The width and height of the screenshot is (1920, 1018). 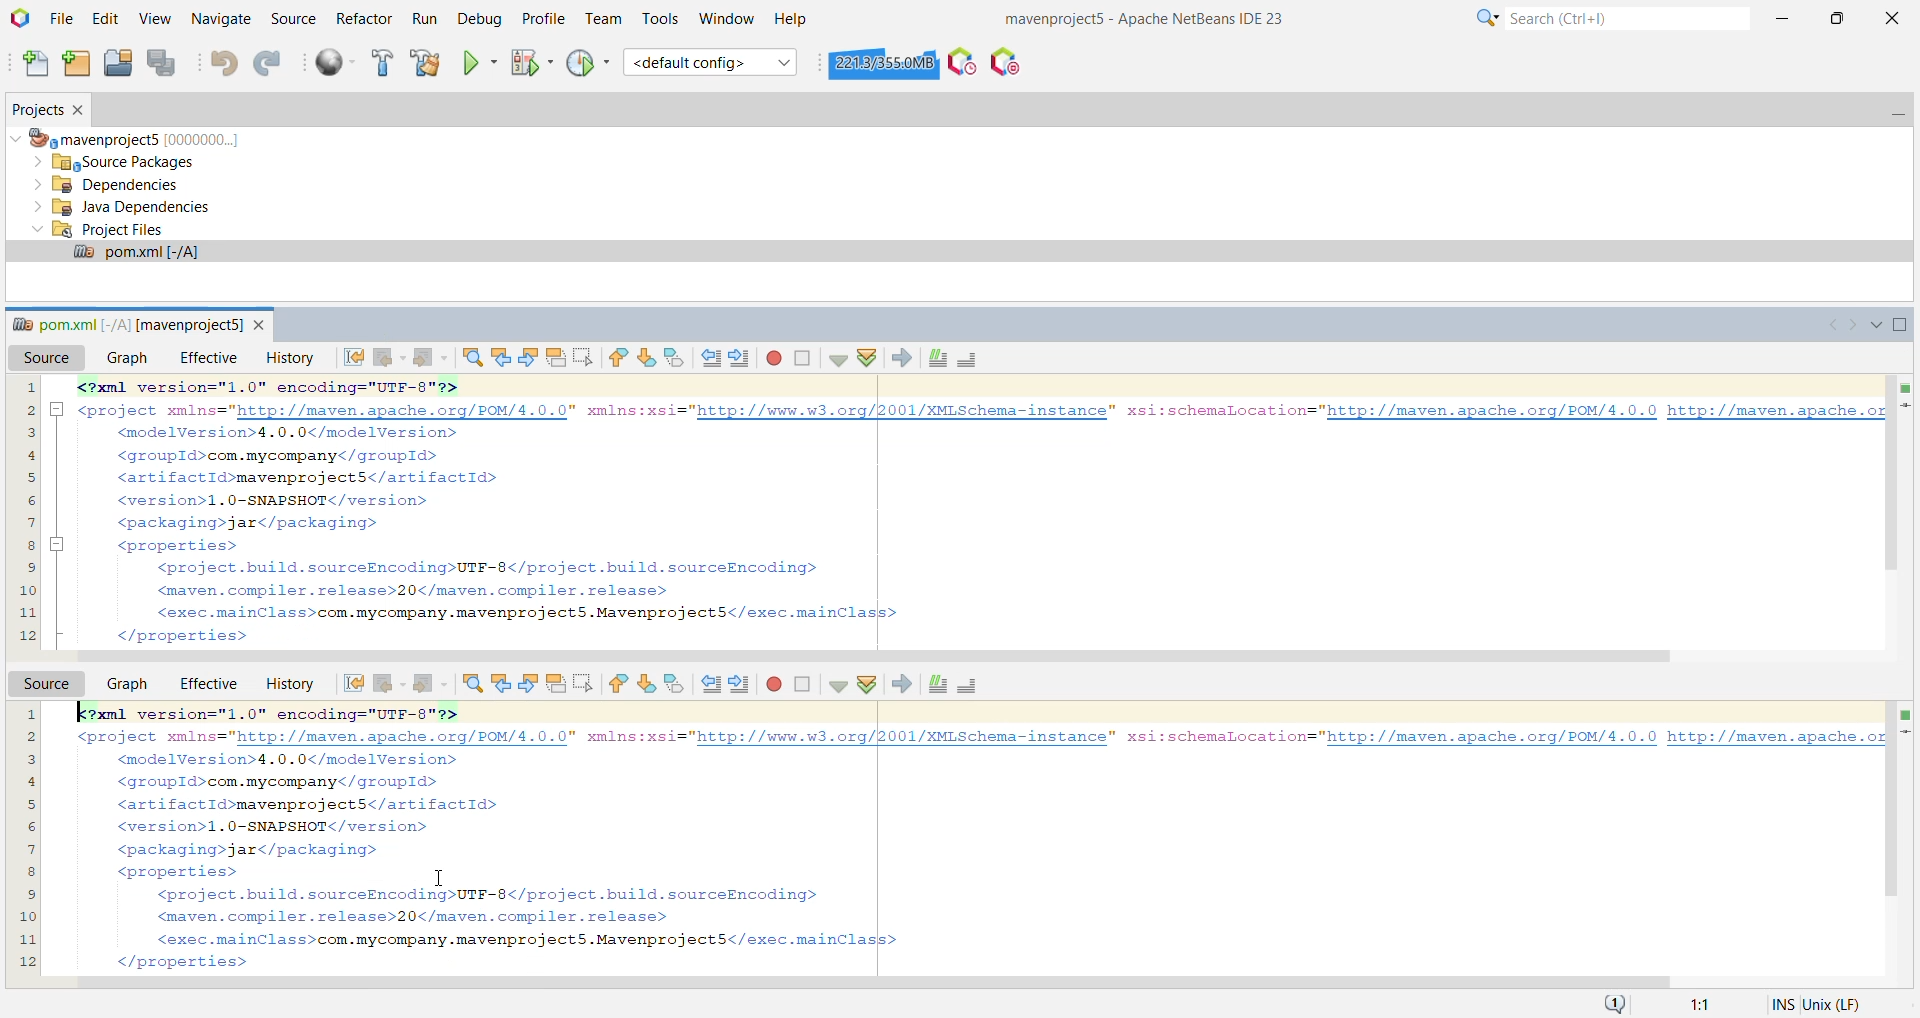 What do you see at coordinates (294, 714) in the screenshot?
I see `k?xml version="1.0" encoding="UTF-8"?>` at bounding box center [294, 714].